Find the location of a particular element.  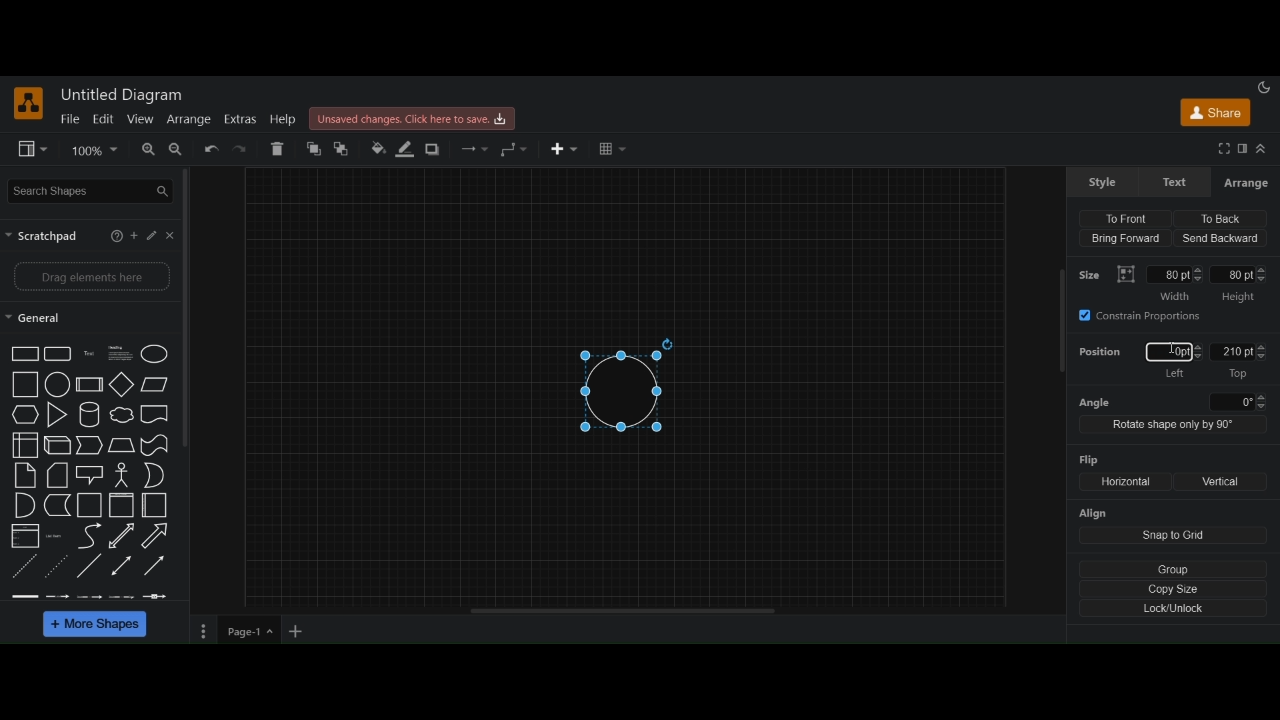

search shapes is located at coordinates (92, 190).